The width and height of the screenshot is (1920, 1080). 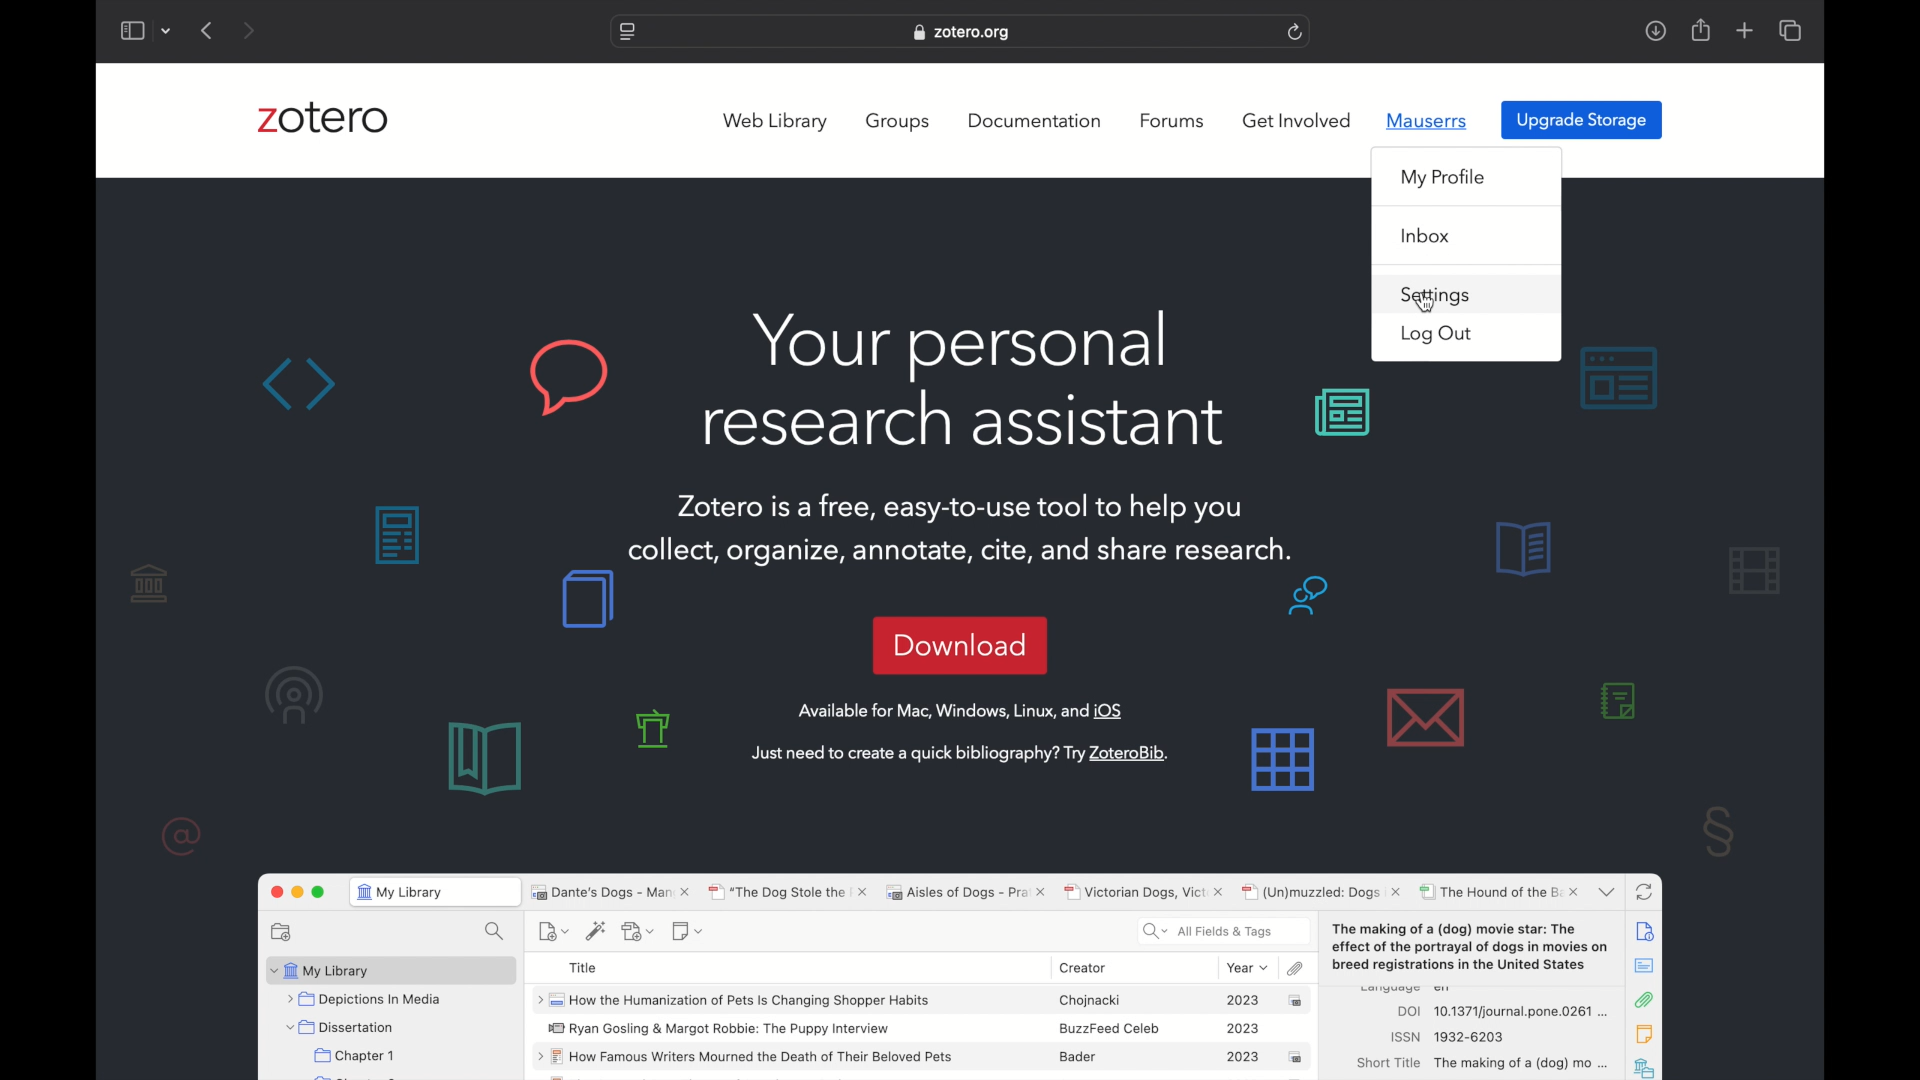 I want to click on settings, so click(x=1440, y=296).